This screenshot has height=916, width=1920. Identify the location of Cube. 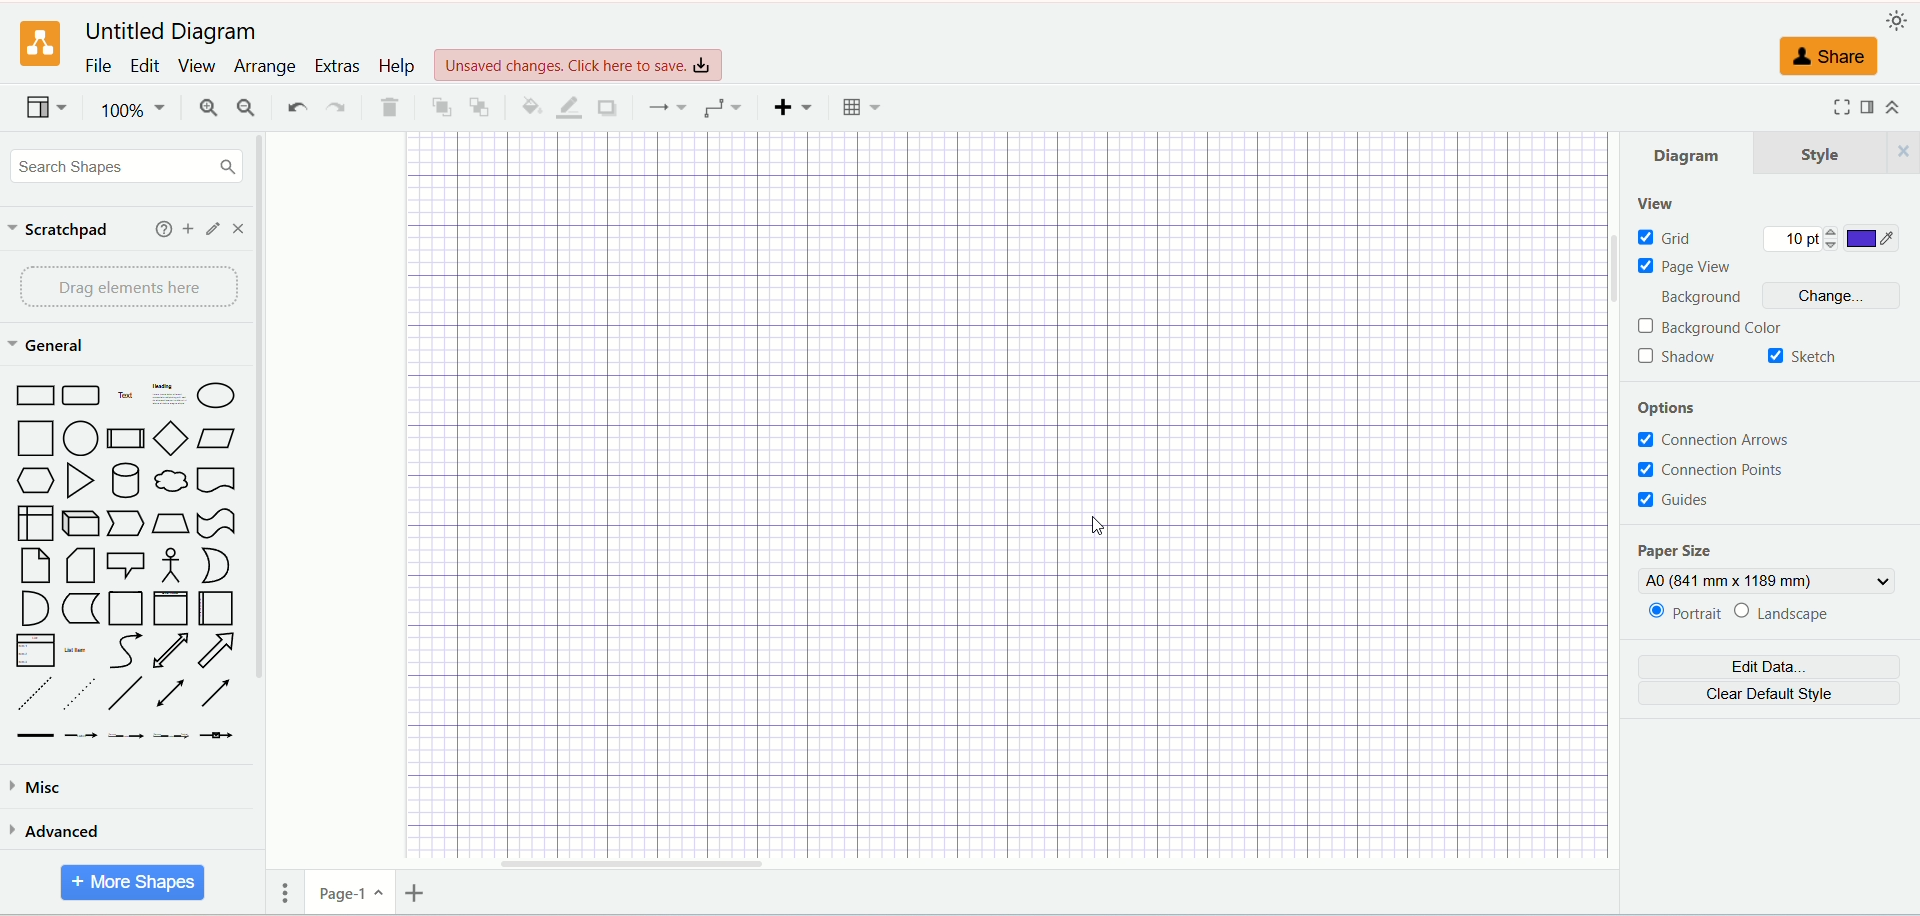
(80, 524).